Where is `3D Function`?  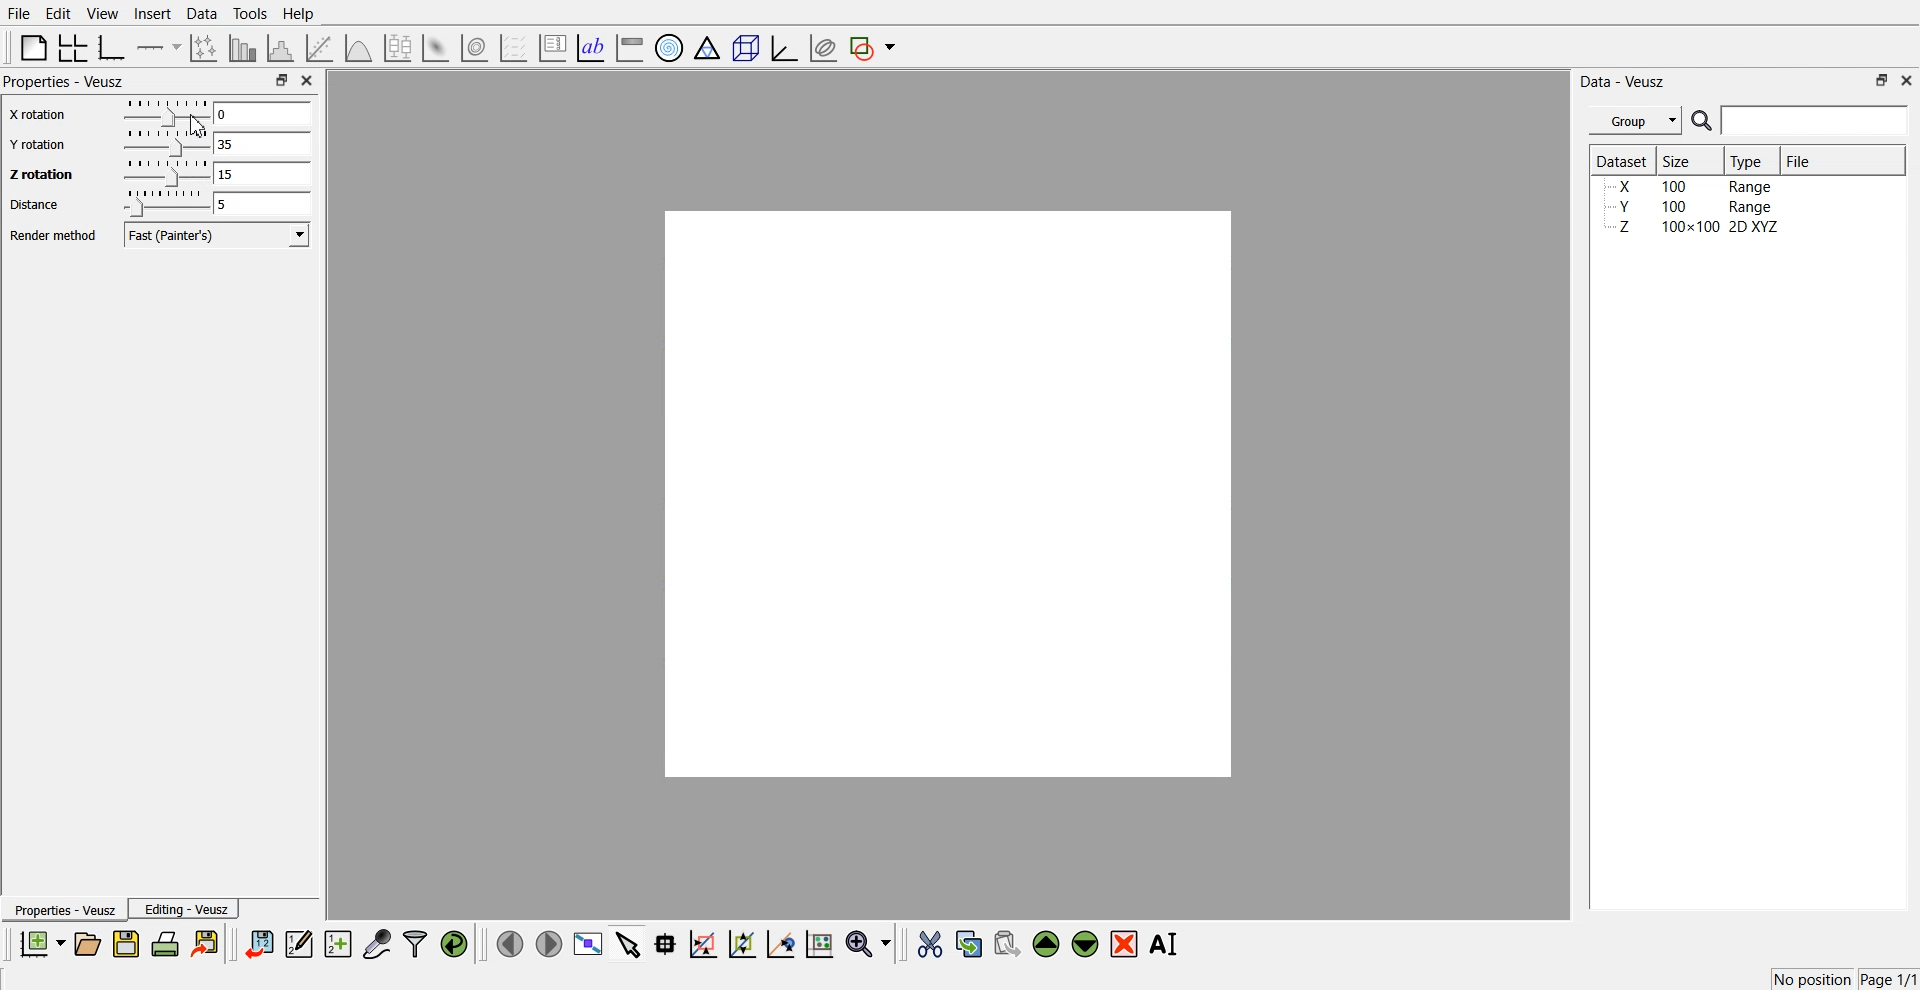
3D Function is located at coordinates (359, 48).